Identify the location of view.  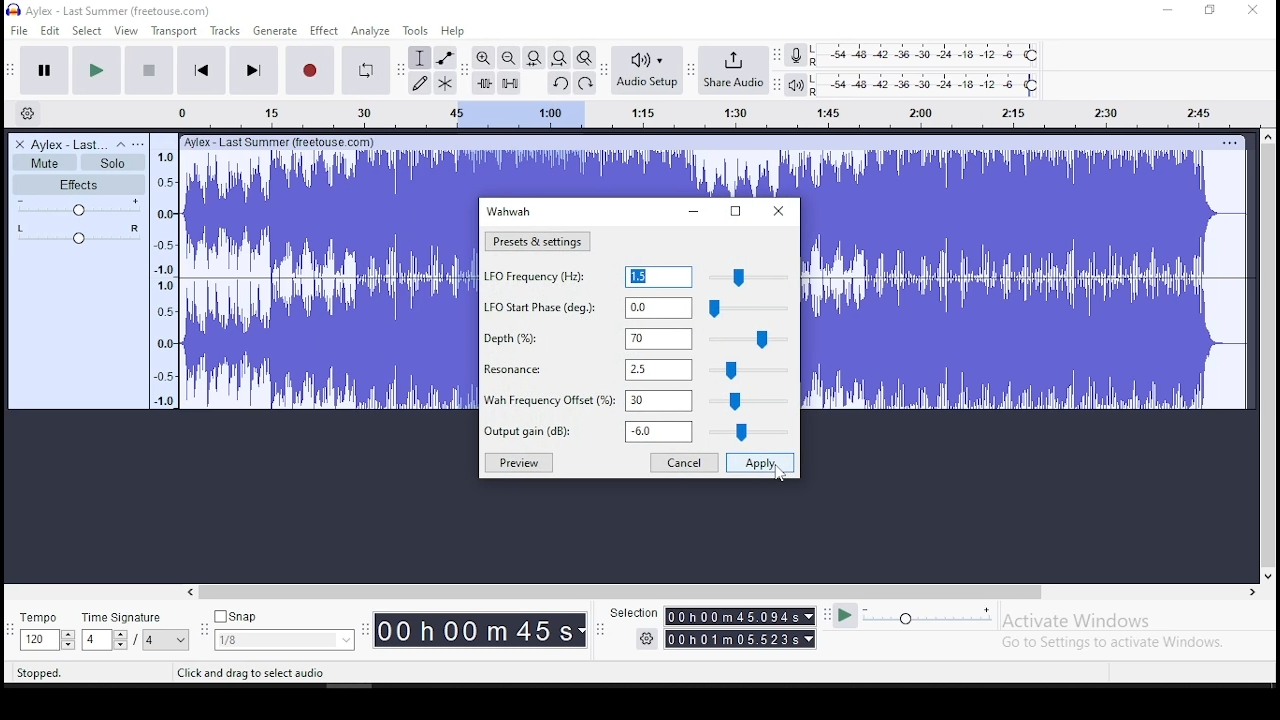
(127, 31).